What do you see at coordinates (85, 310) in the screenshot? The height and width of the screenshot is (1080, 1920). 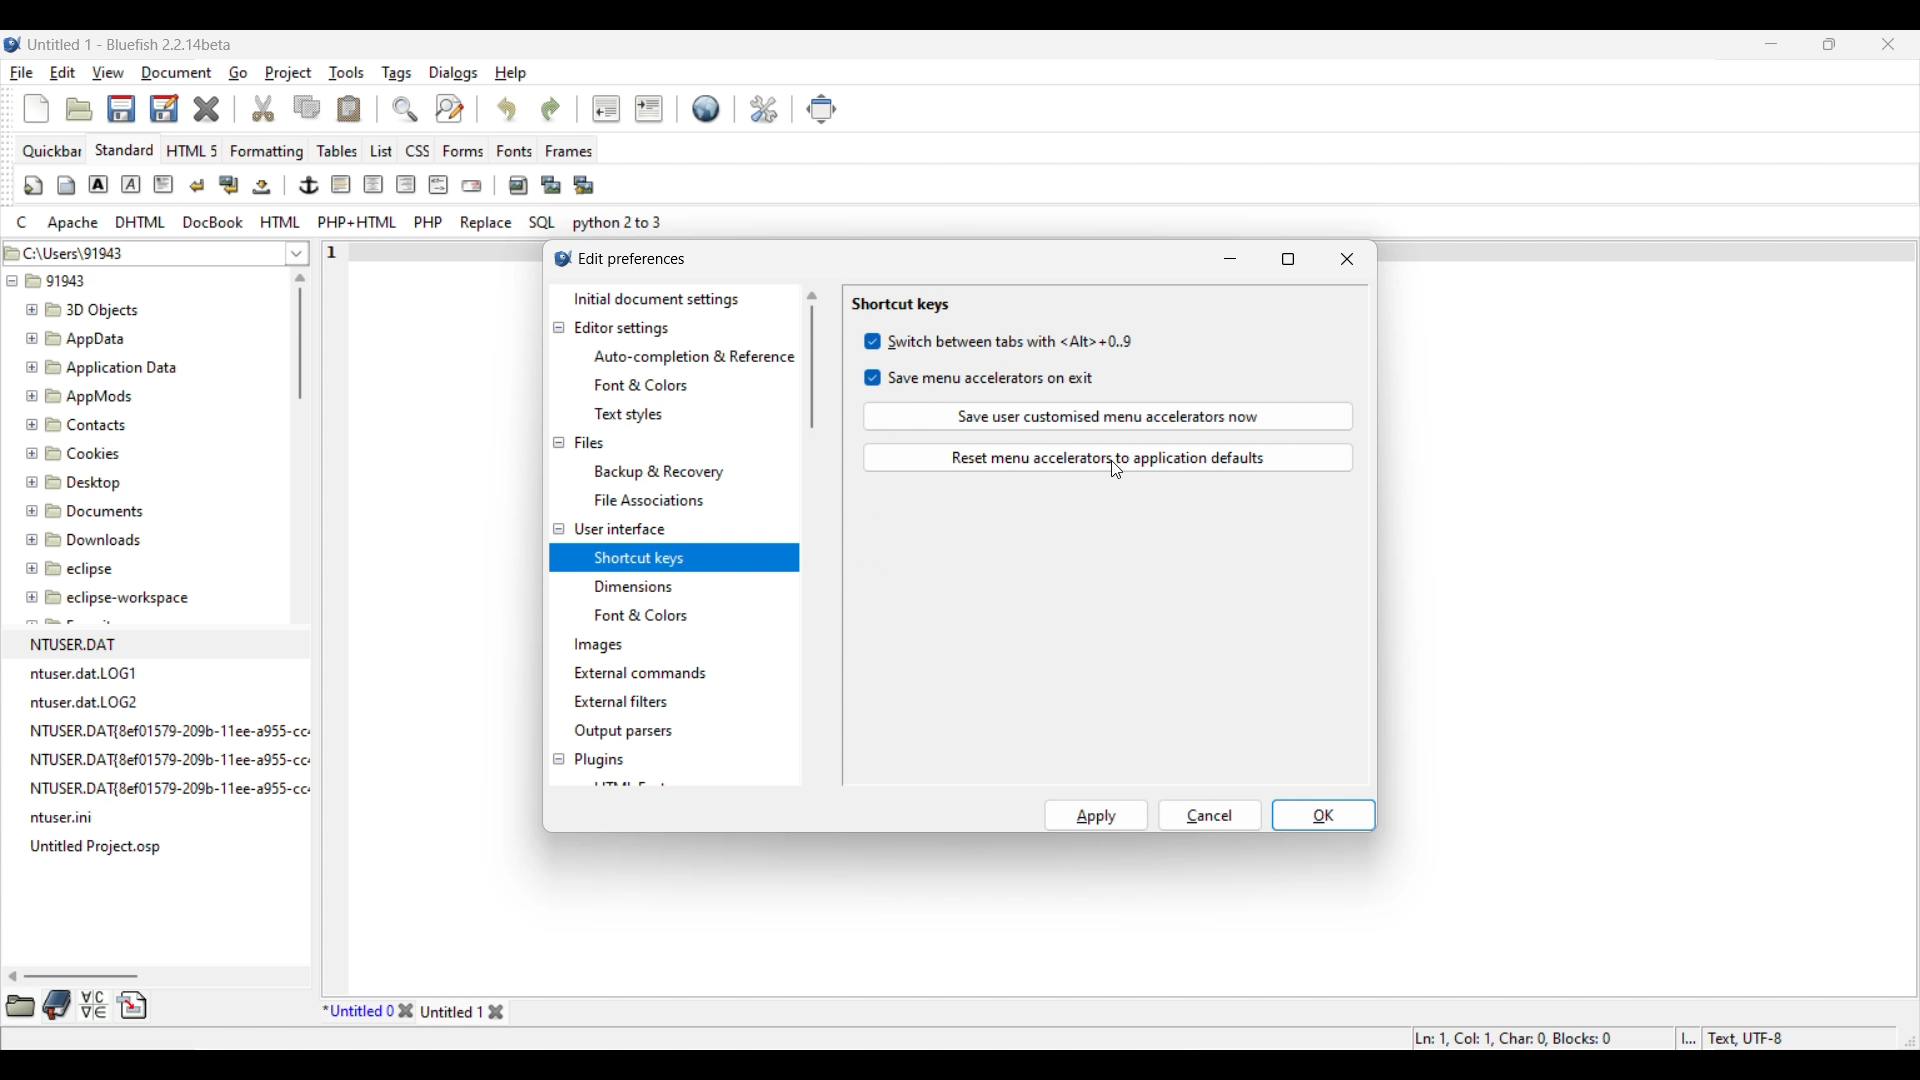 I see `3D Objects` at bounding box center [85, 310].